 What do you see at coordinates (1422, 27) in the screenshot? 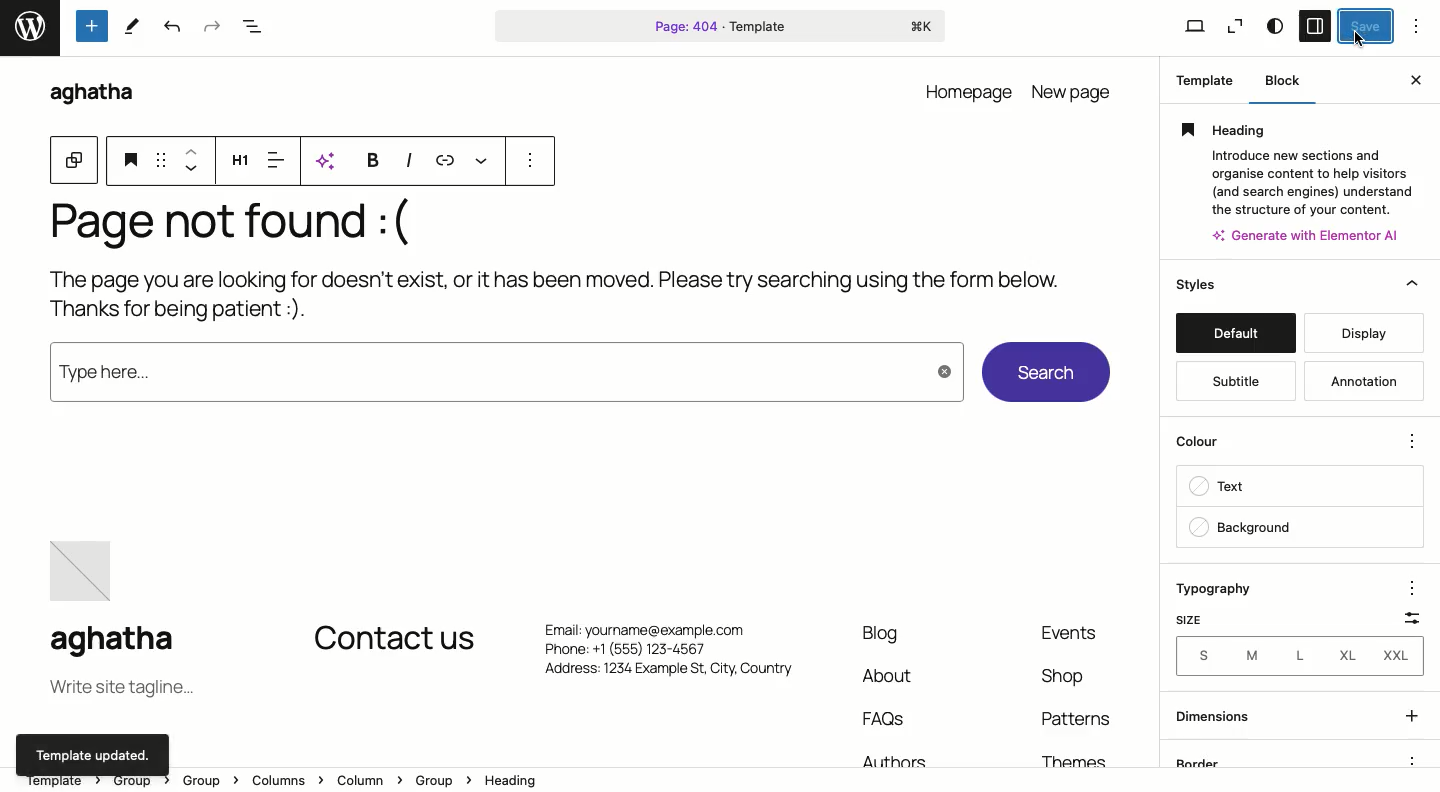
I see `Options` at bounding box center [1422, 27].